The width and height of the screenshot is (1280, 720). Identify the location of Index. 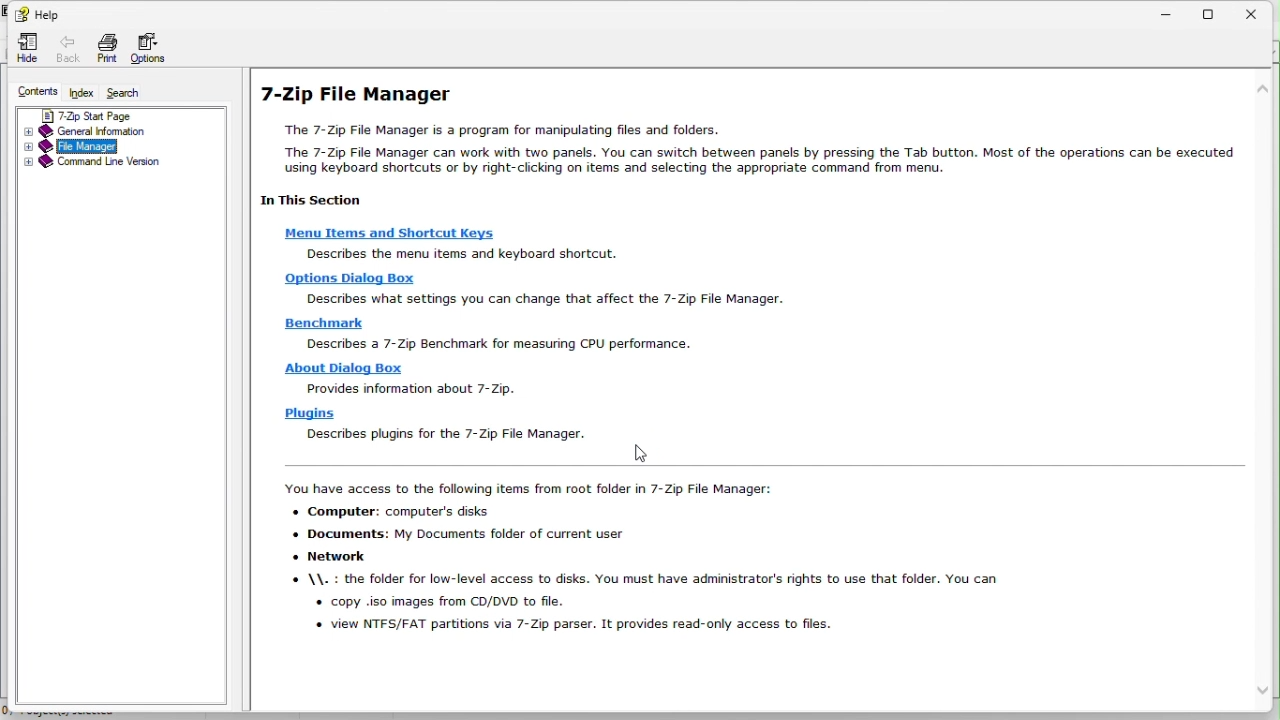
(79, 95).